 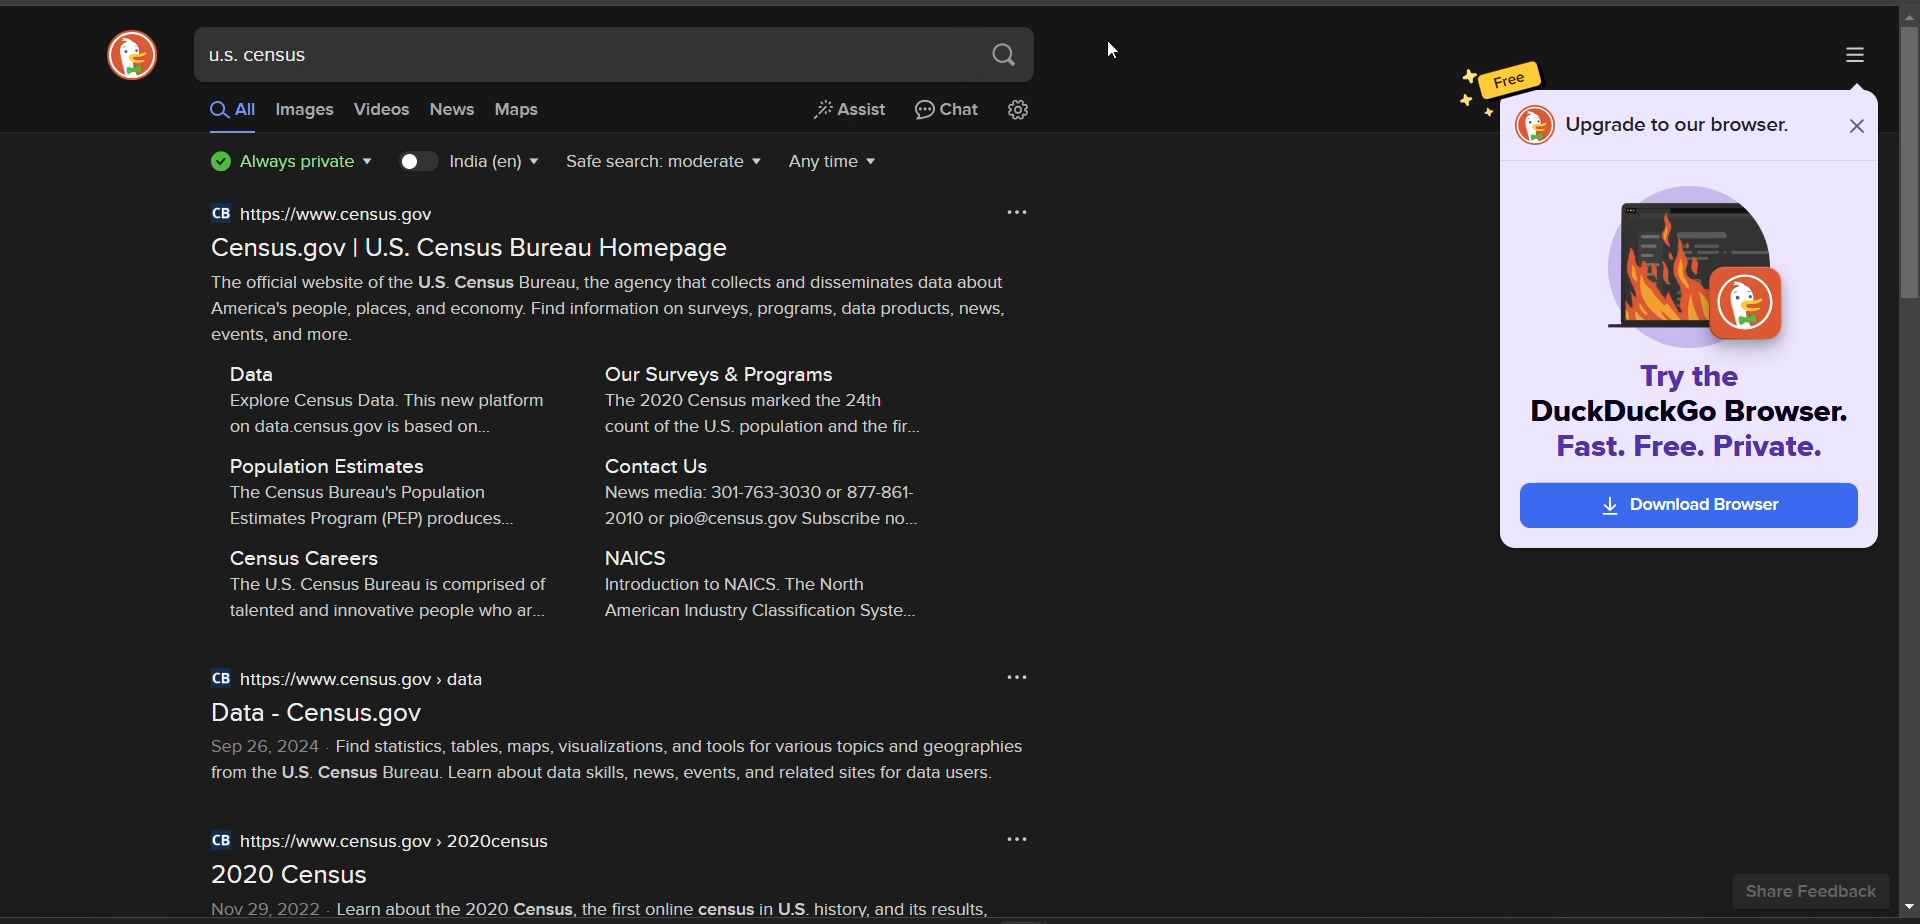 What do you see at coordinates (1690, 411) in the screenshot?
I see `Try the DuckDuckGo Browser. fast.free.private` at bounding box center [1690, 411].